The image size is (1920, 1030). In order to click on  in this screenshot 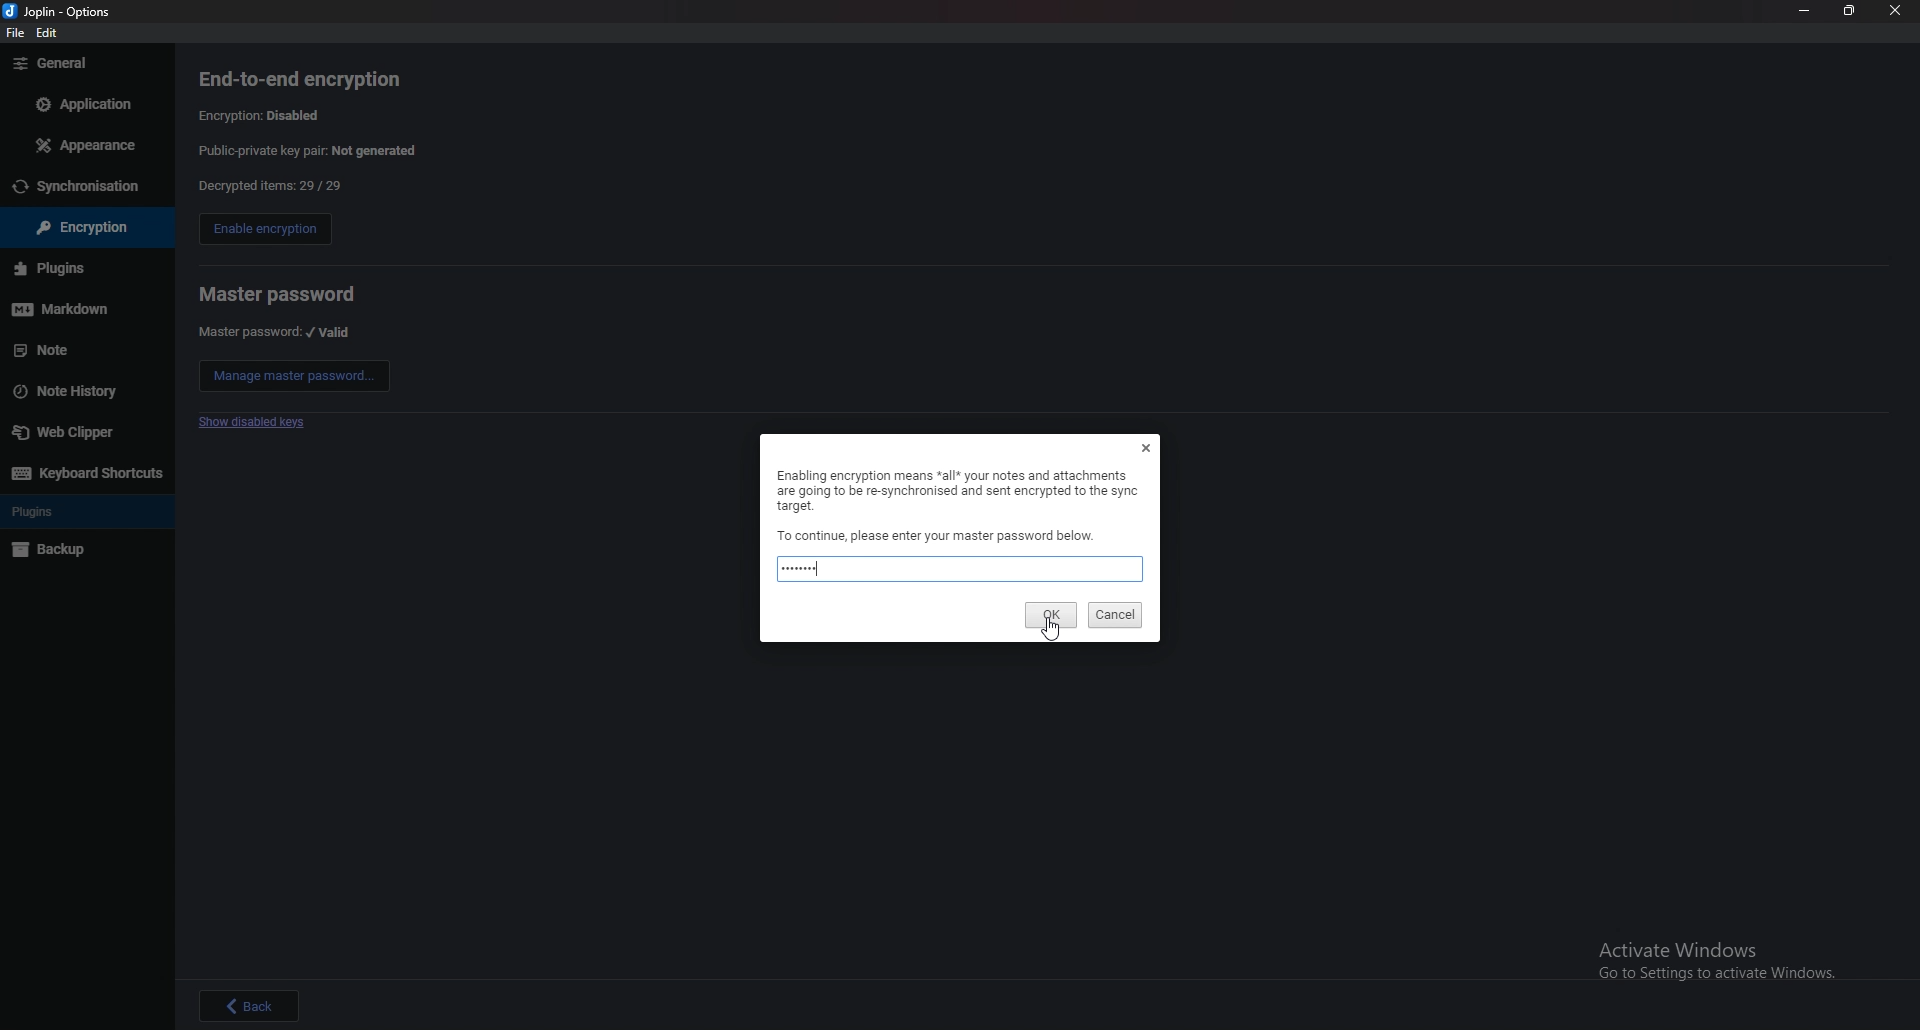, I will do `click(64, 11)`.